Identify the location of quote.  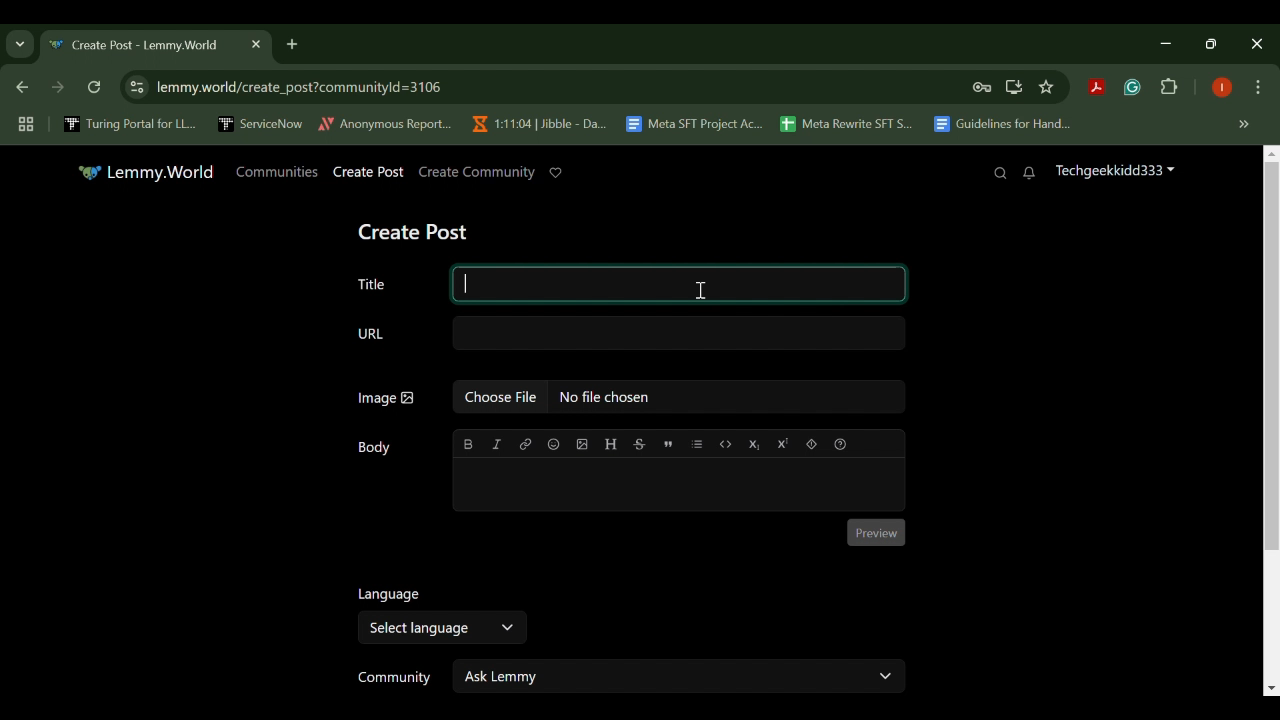
(667, 442).